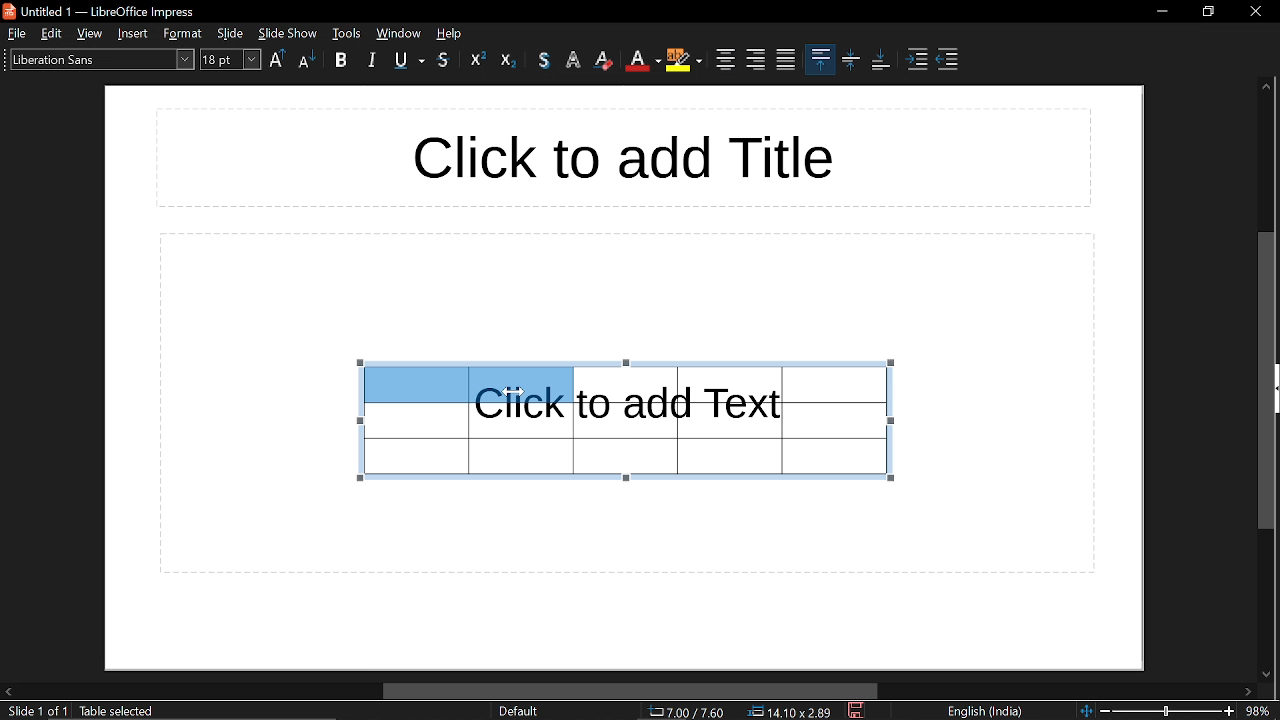 The height and width of the screenshot is (720, 1280). Describe the element at coordinates (1266, 89) in the screenshot. I see `move up` at that location.